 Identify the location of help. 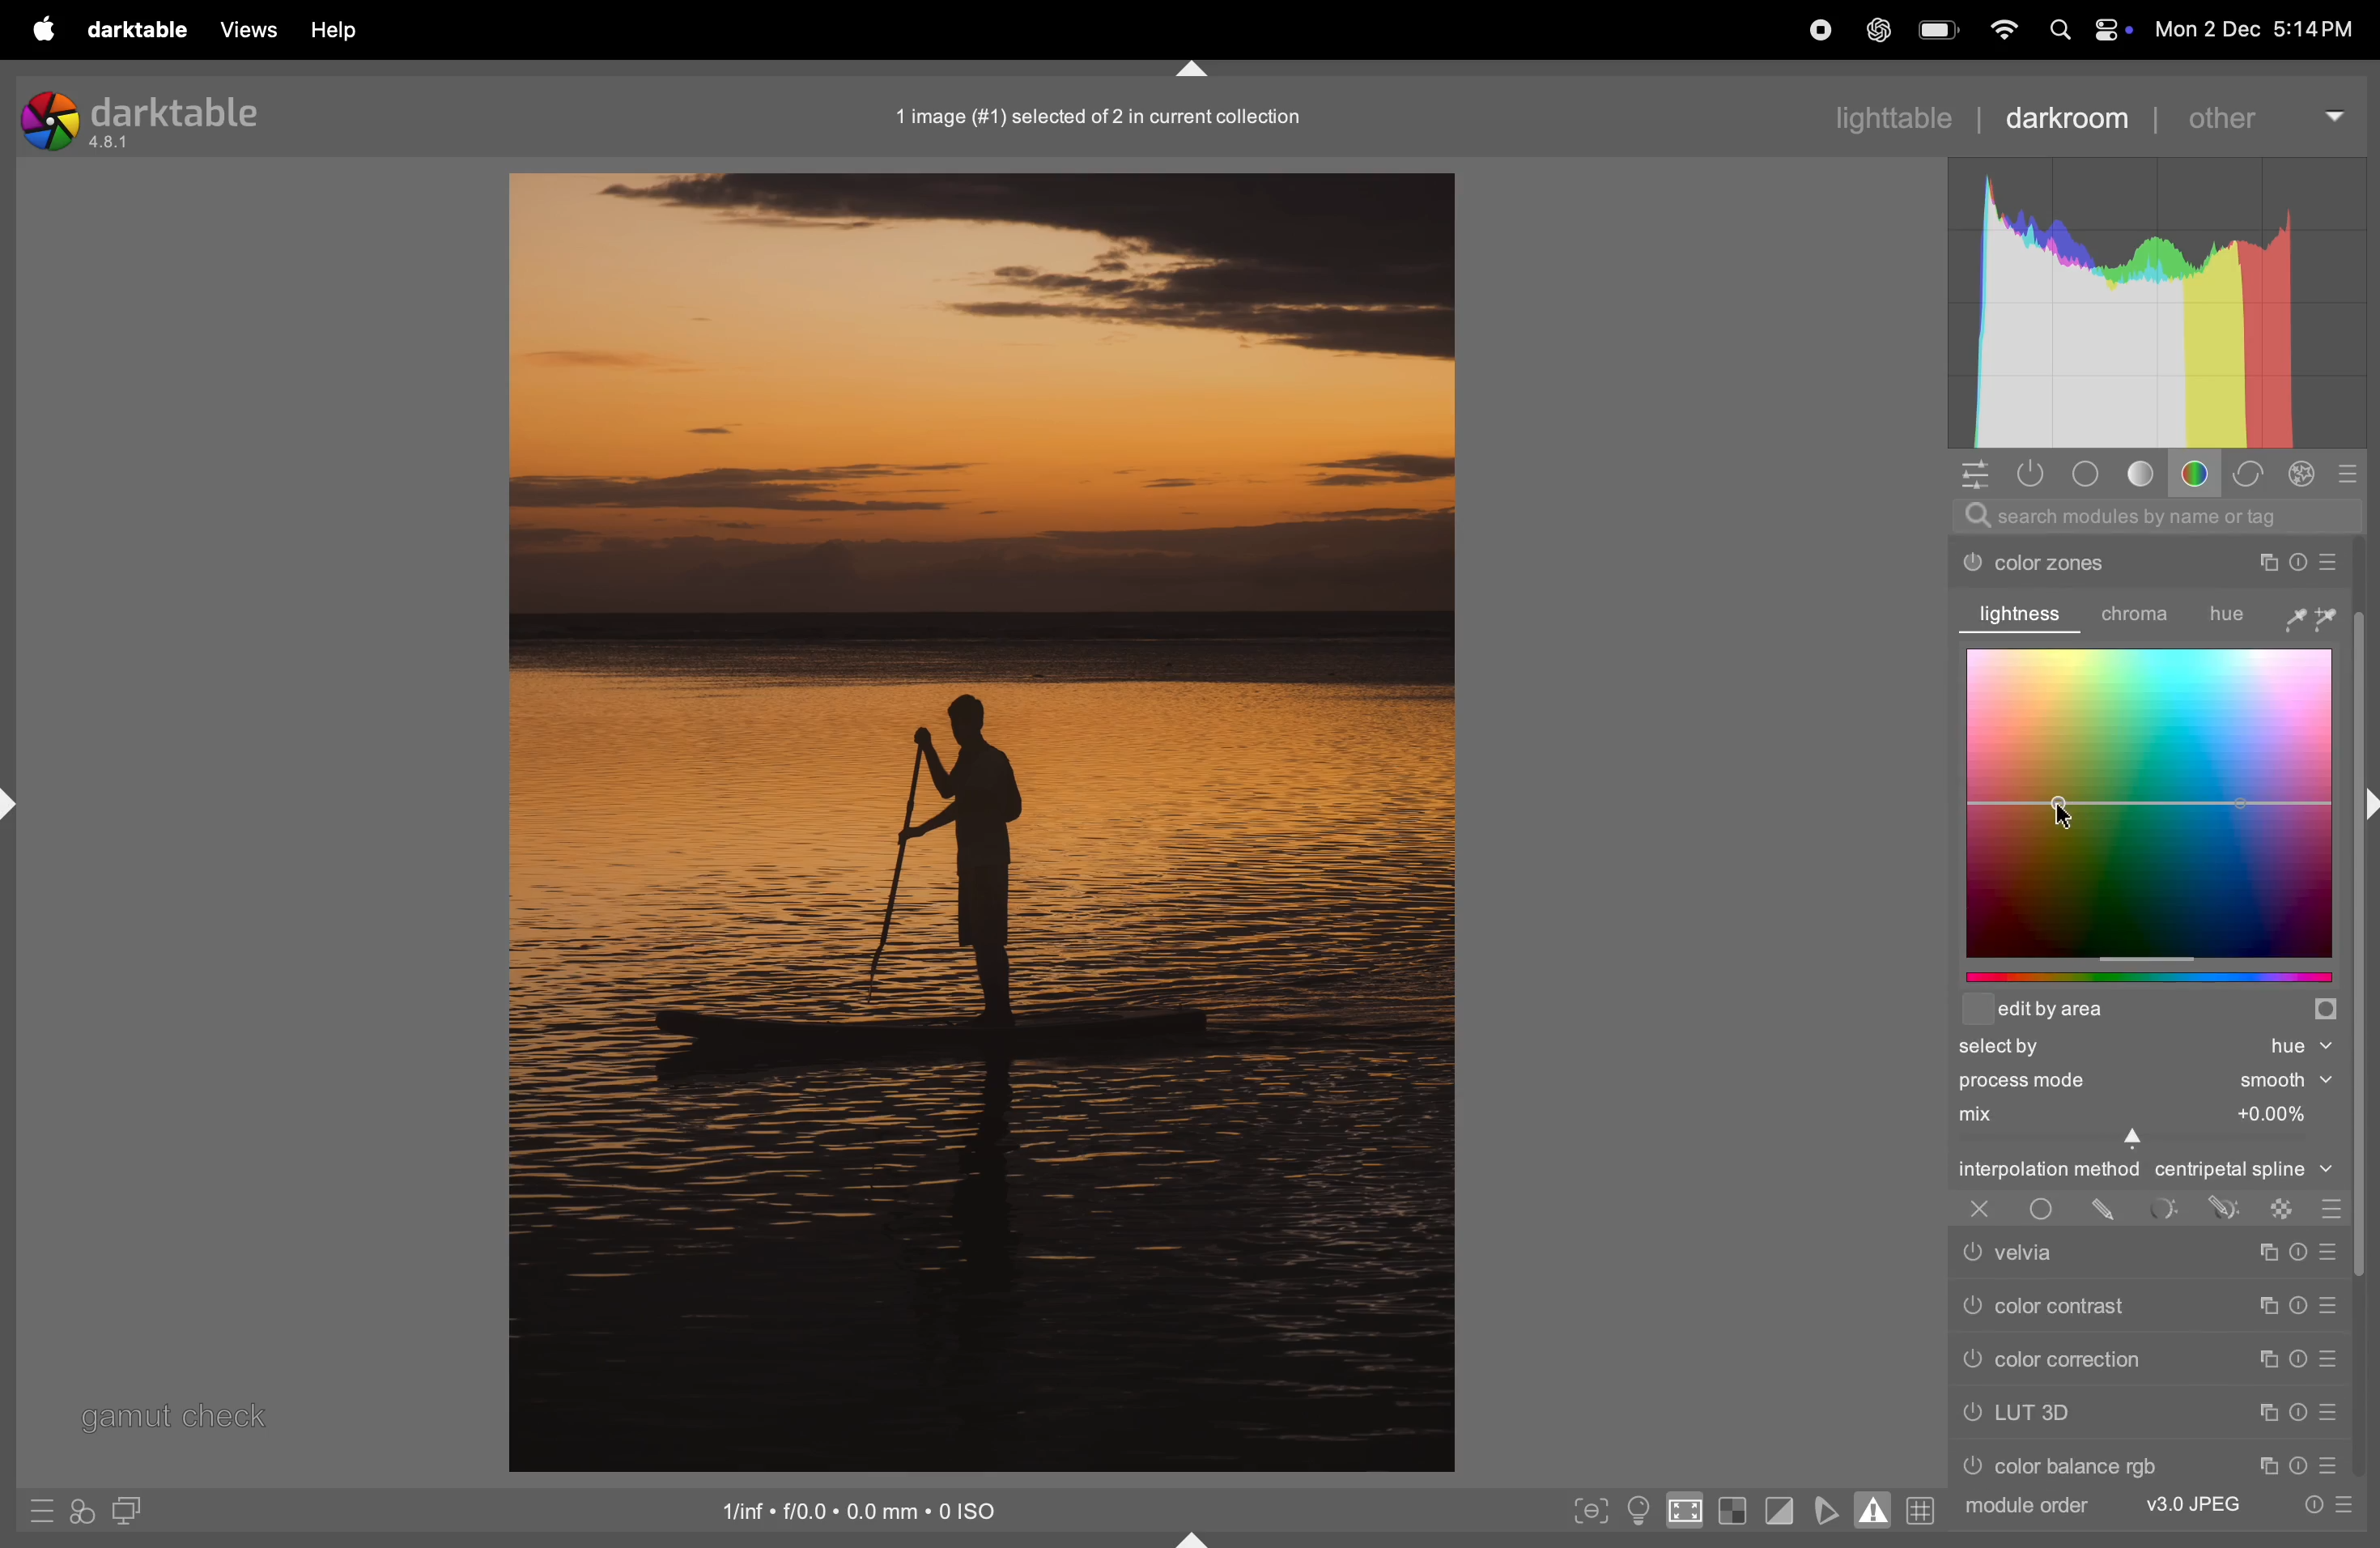
(341, 33).